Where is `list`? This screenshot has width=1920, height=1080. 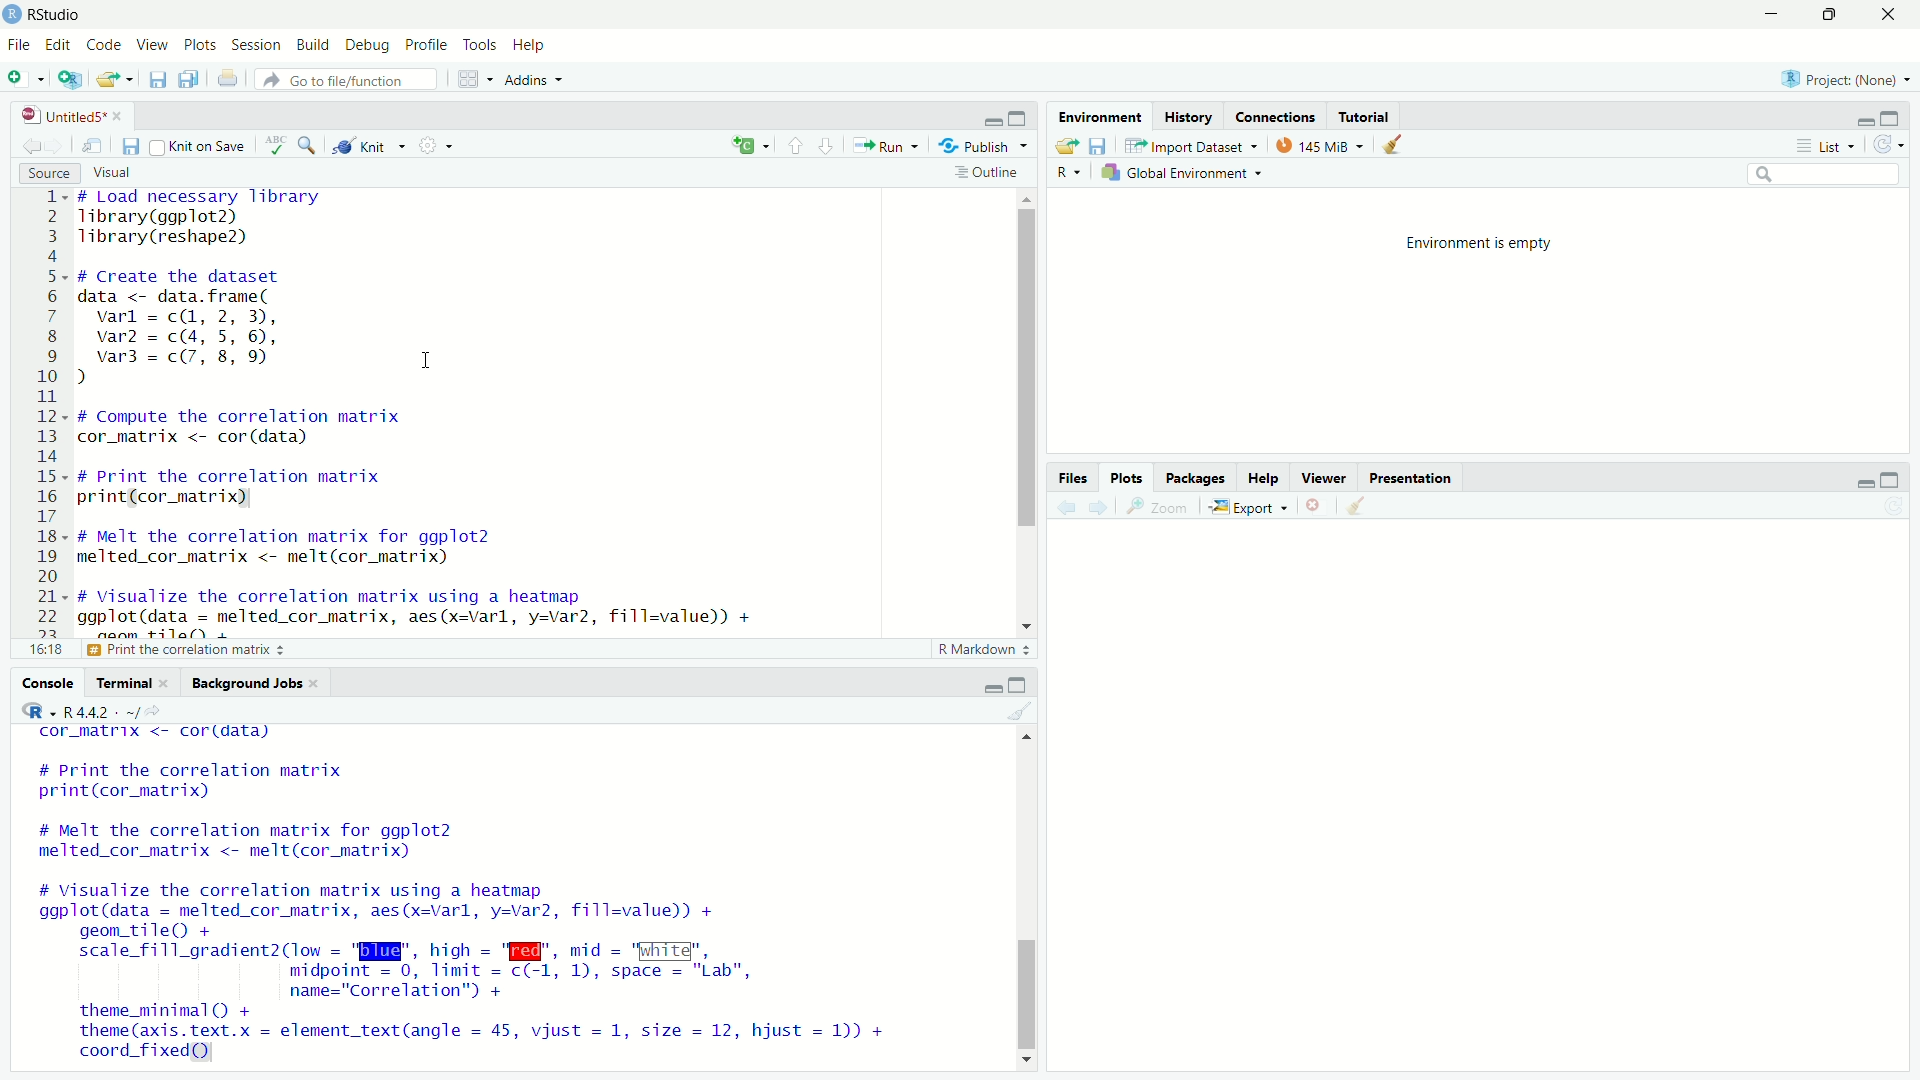 list is located at coordinates (1827, 145).